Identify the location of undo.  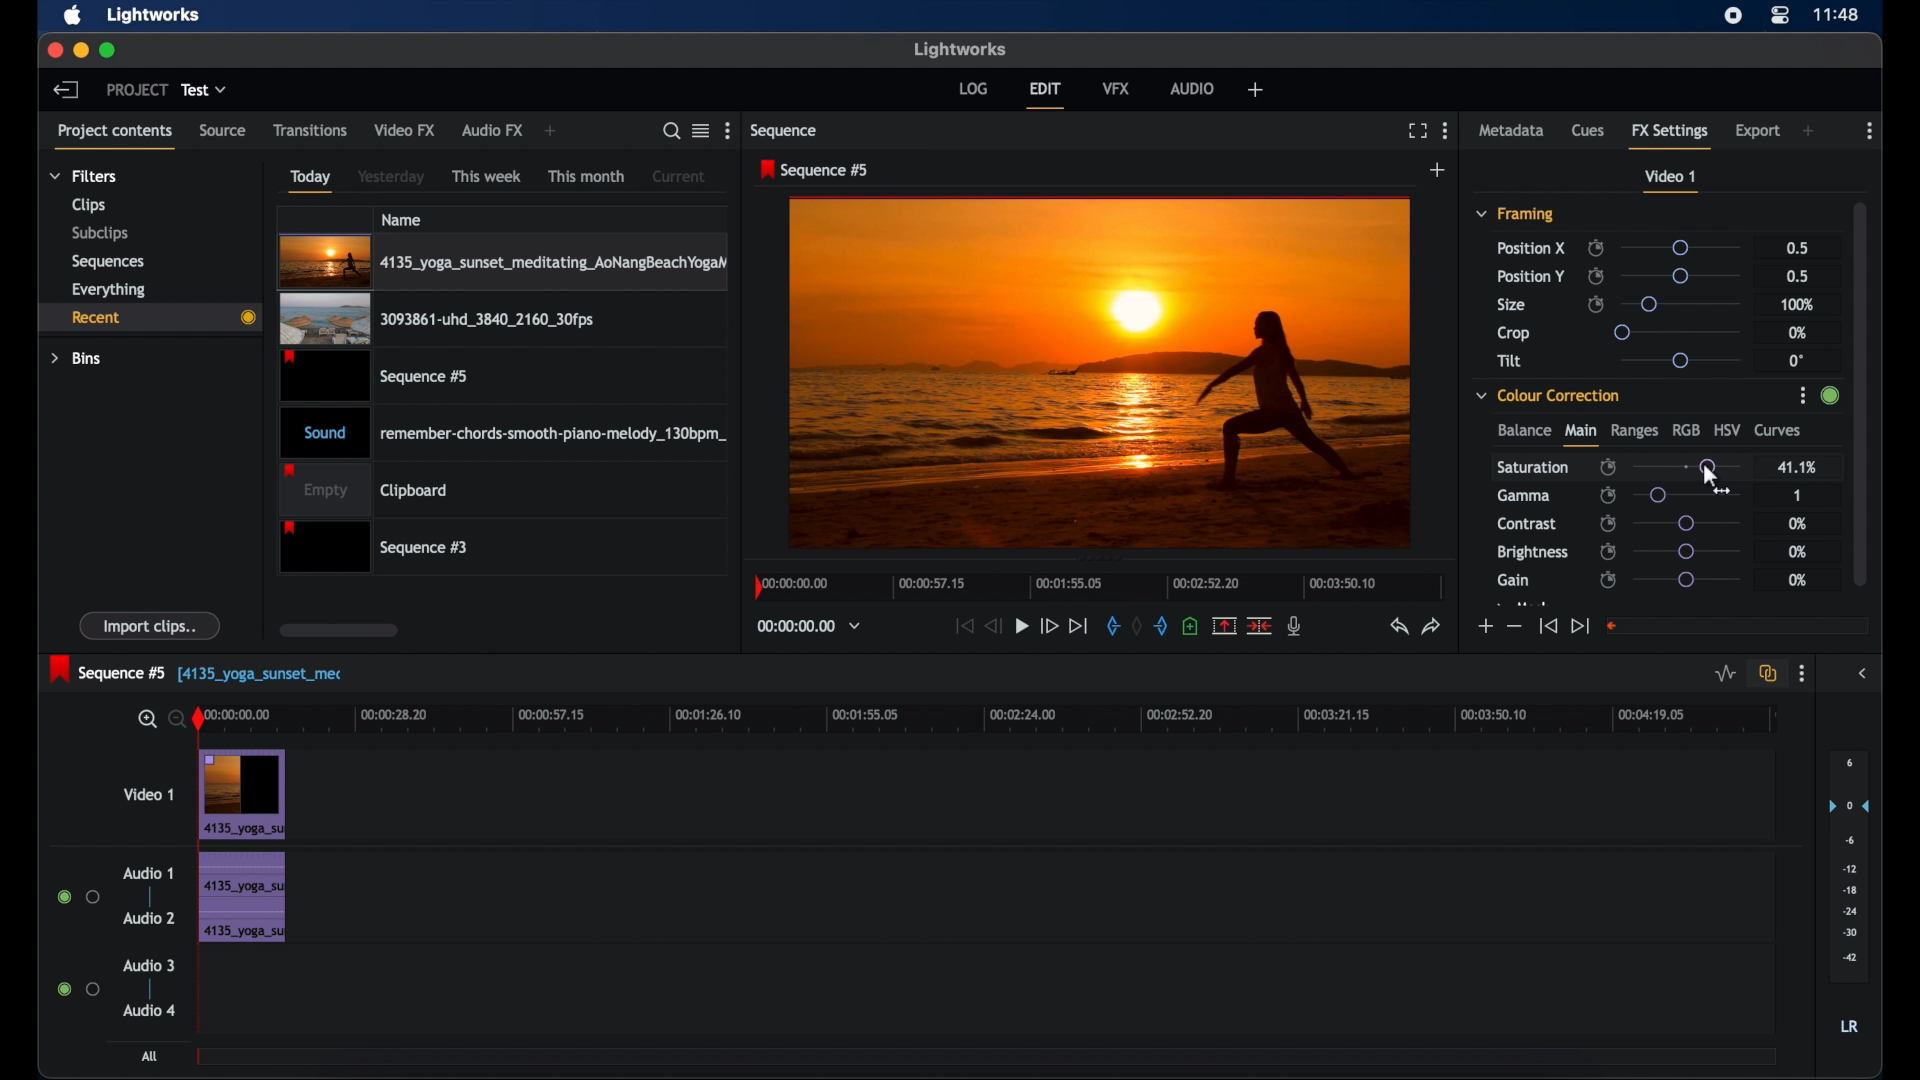
(1399, 627).